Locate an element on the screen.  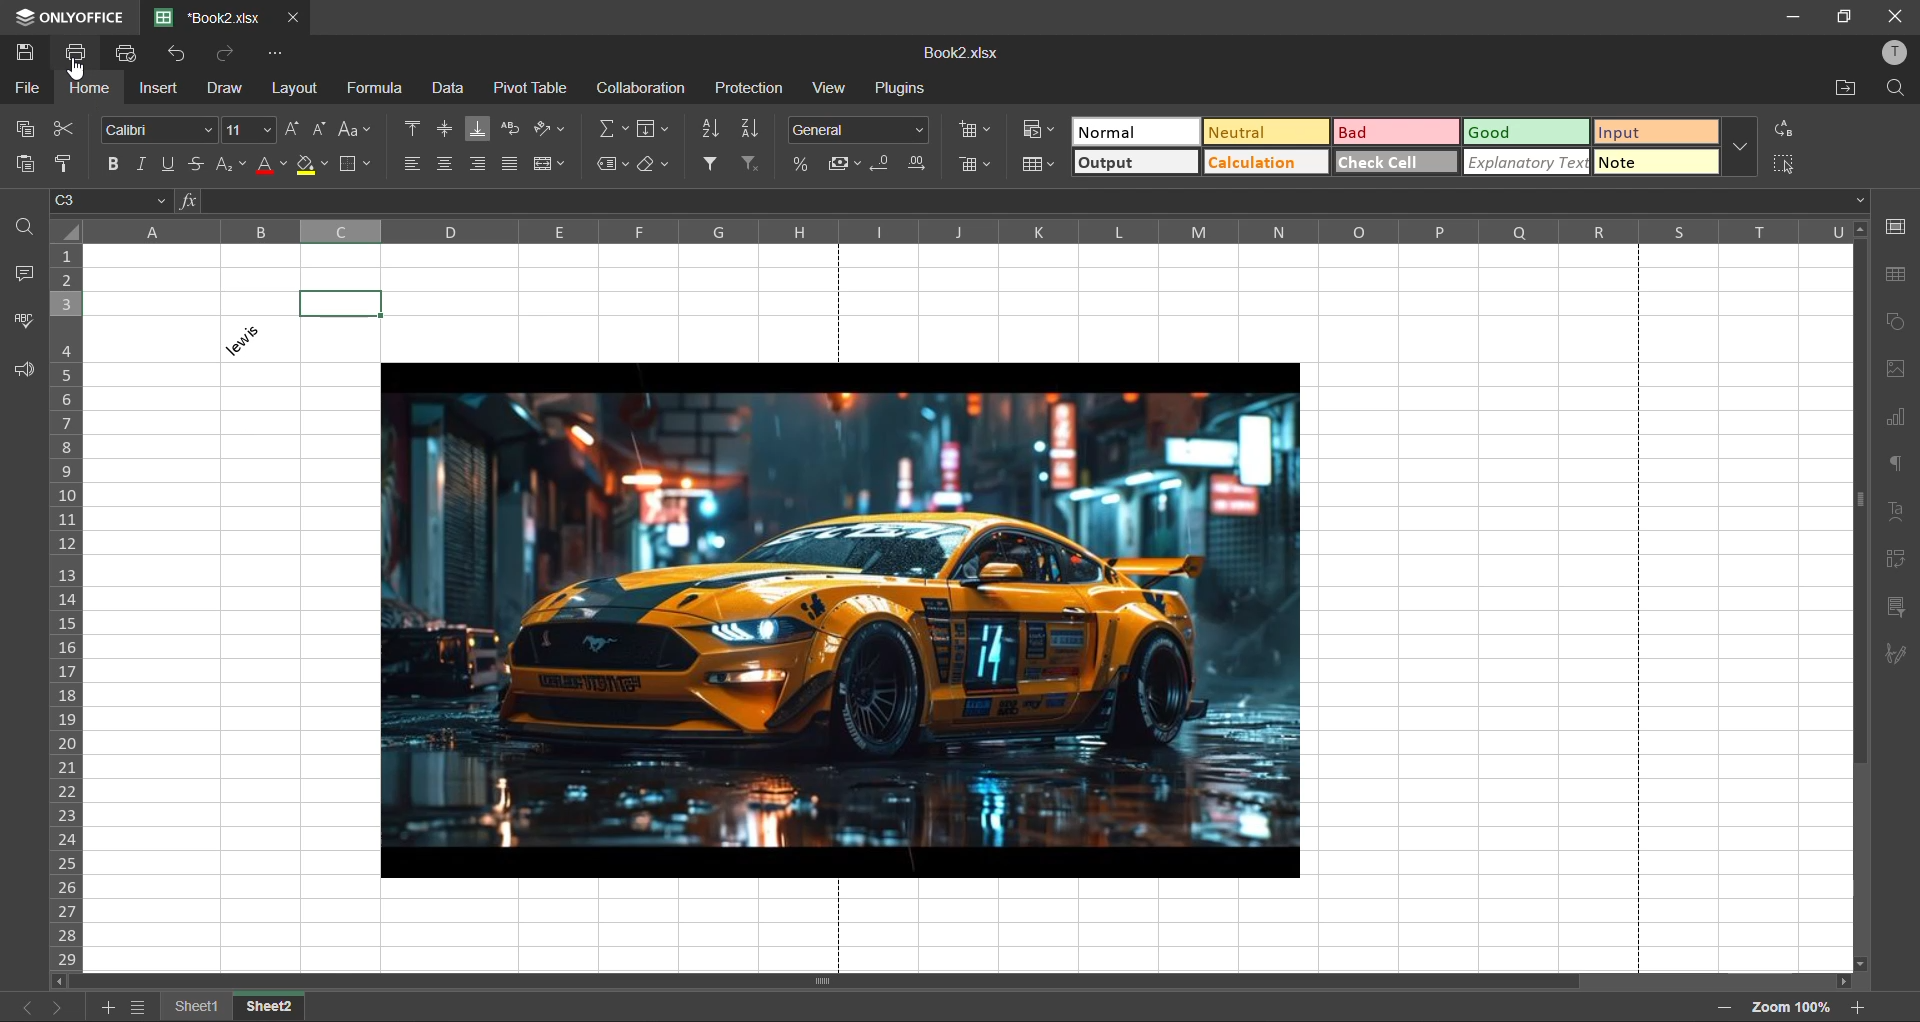
paragraph is located at coordinates (1892, 463).